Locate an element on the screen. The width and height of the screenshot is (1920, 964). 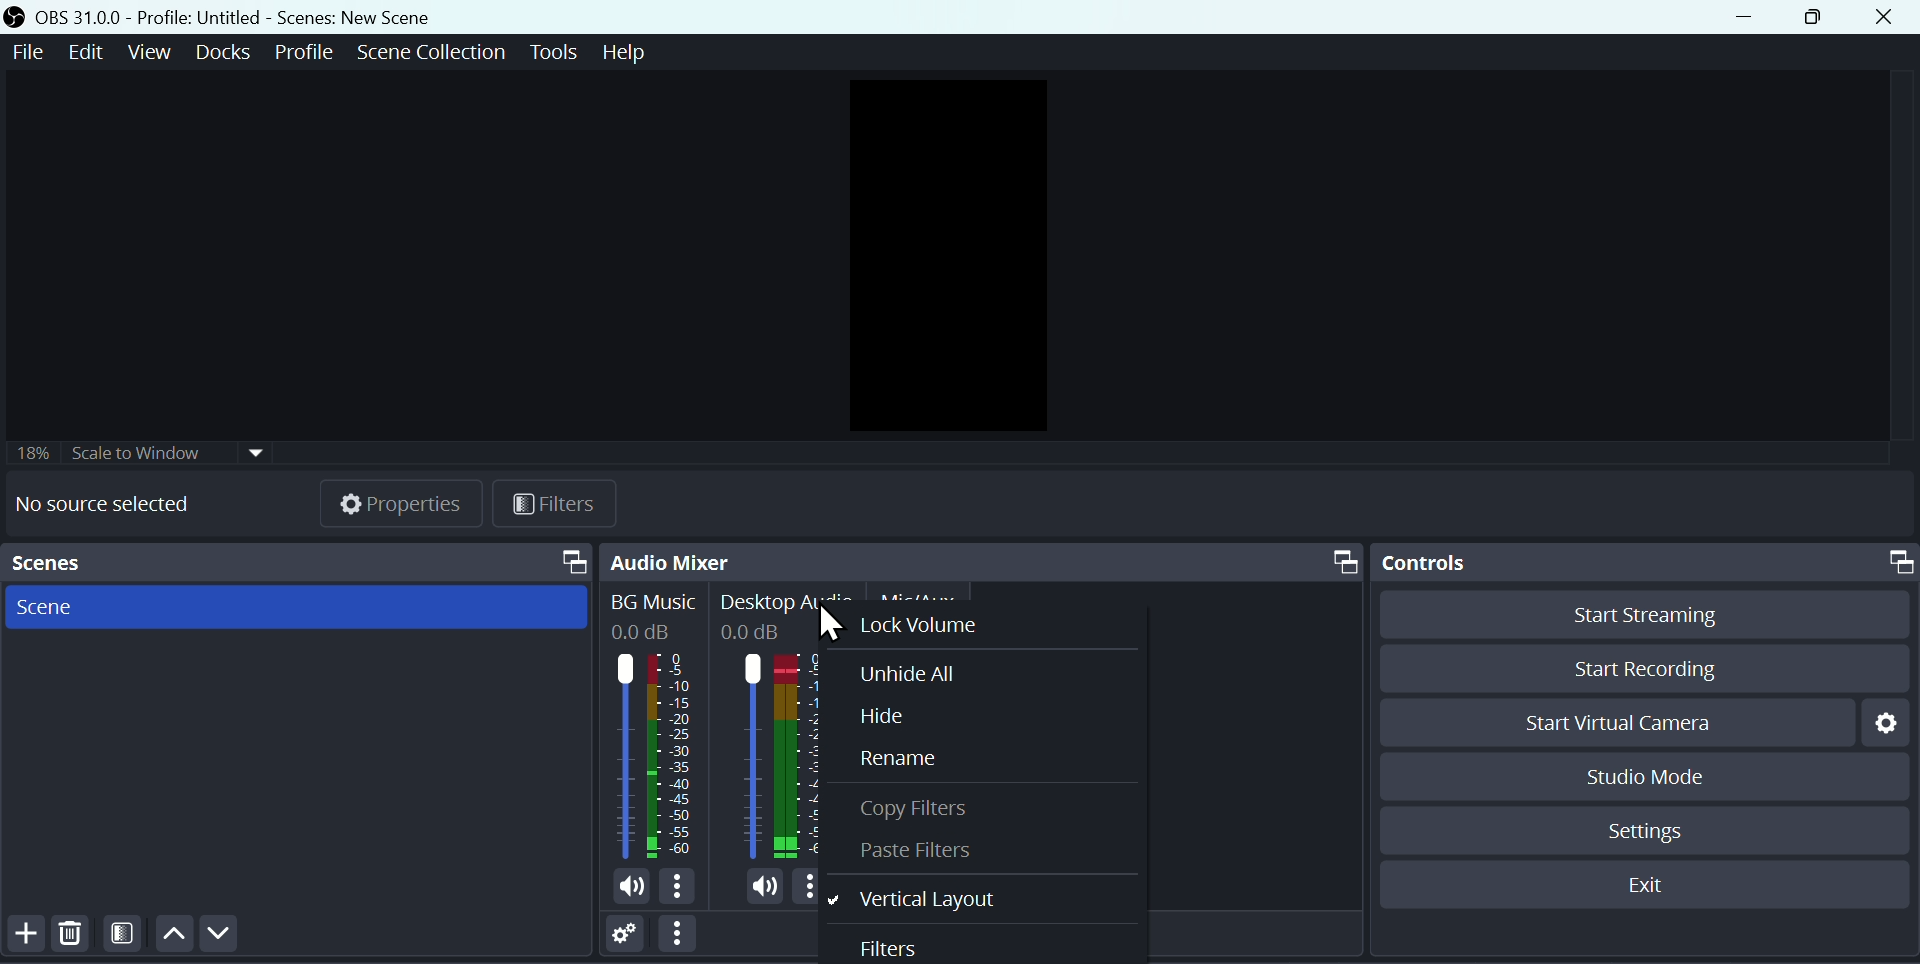
Tools is located at coordinates (553, 55).